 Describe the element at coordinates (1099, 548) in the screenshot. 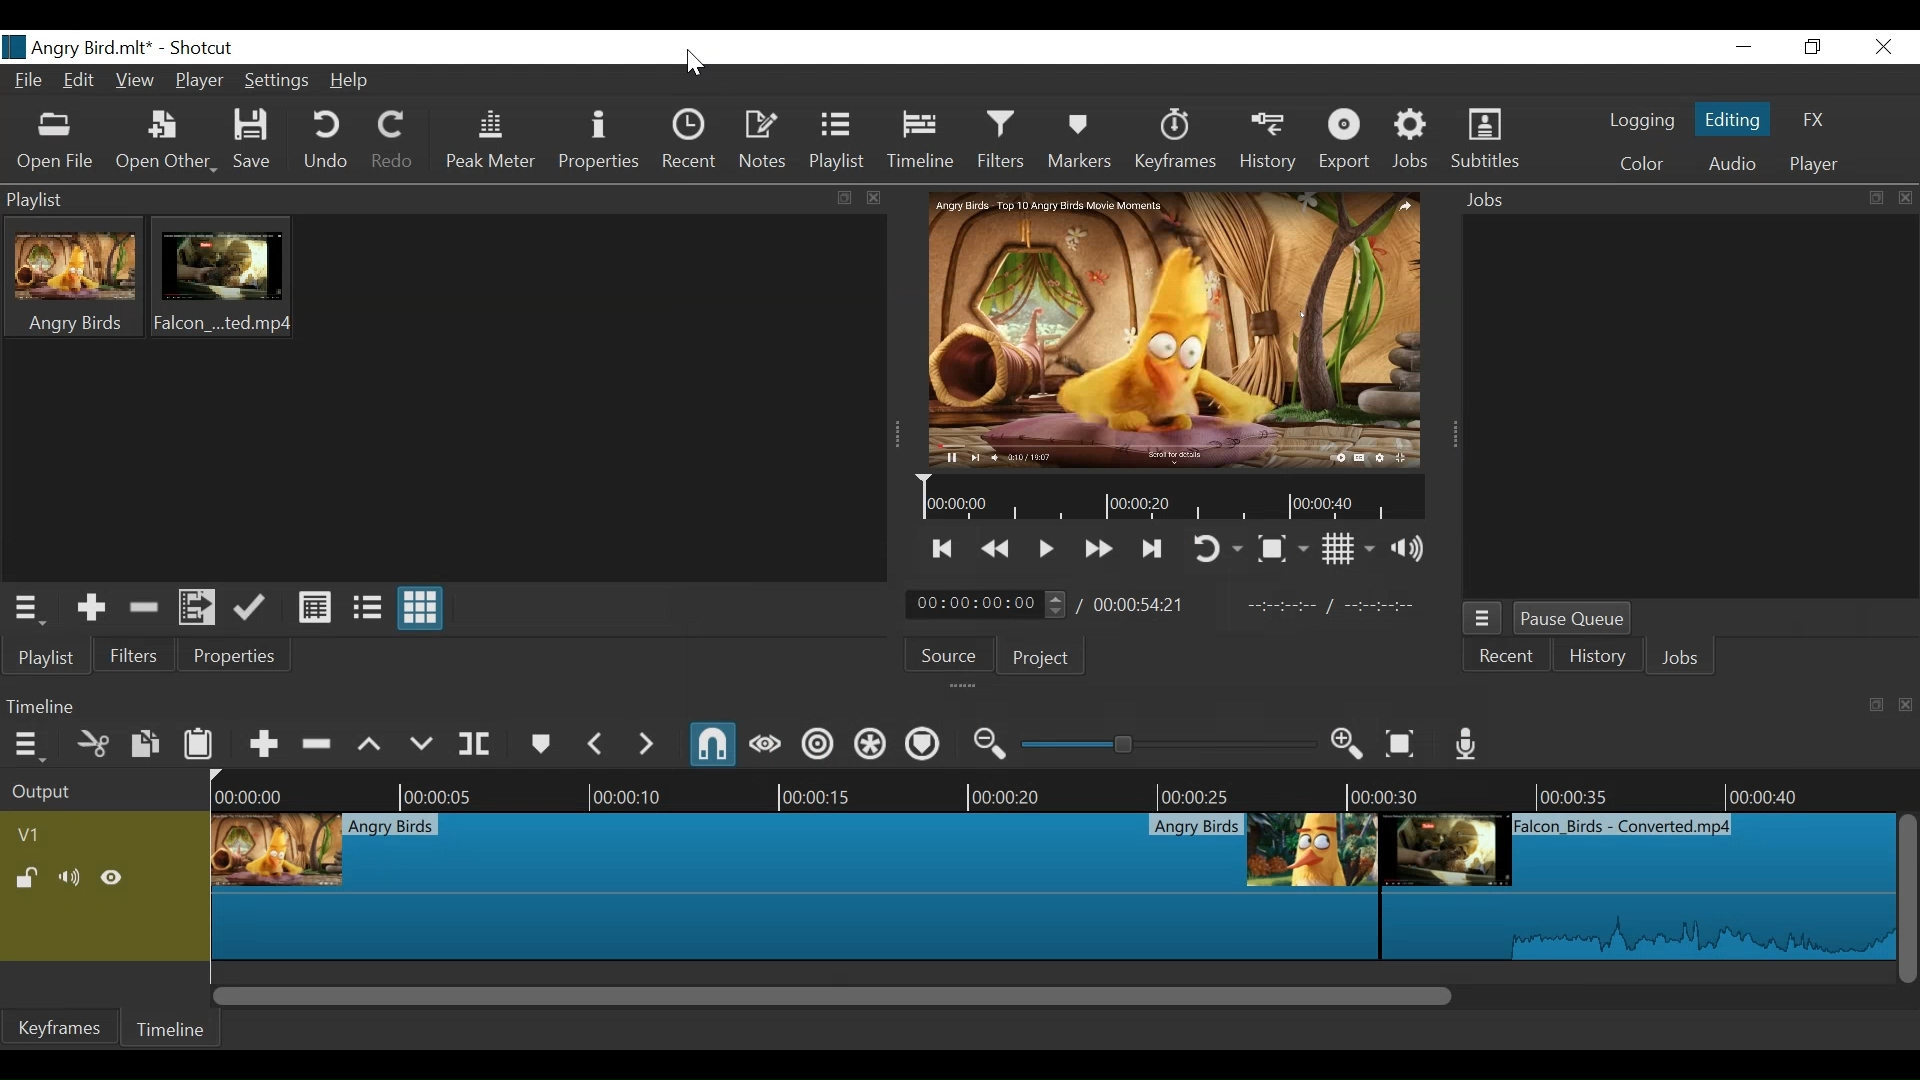

I see `Play forward quickly` at that location.